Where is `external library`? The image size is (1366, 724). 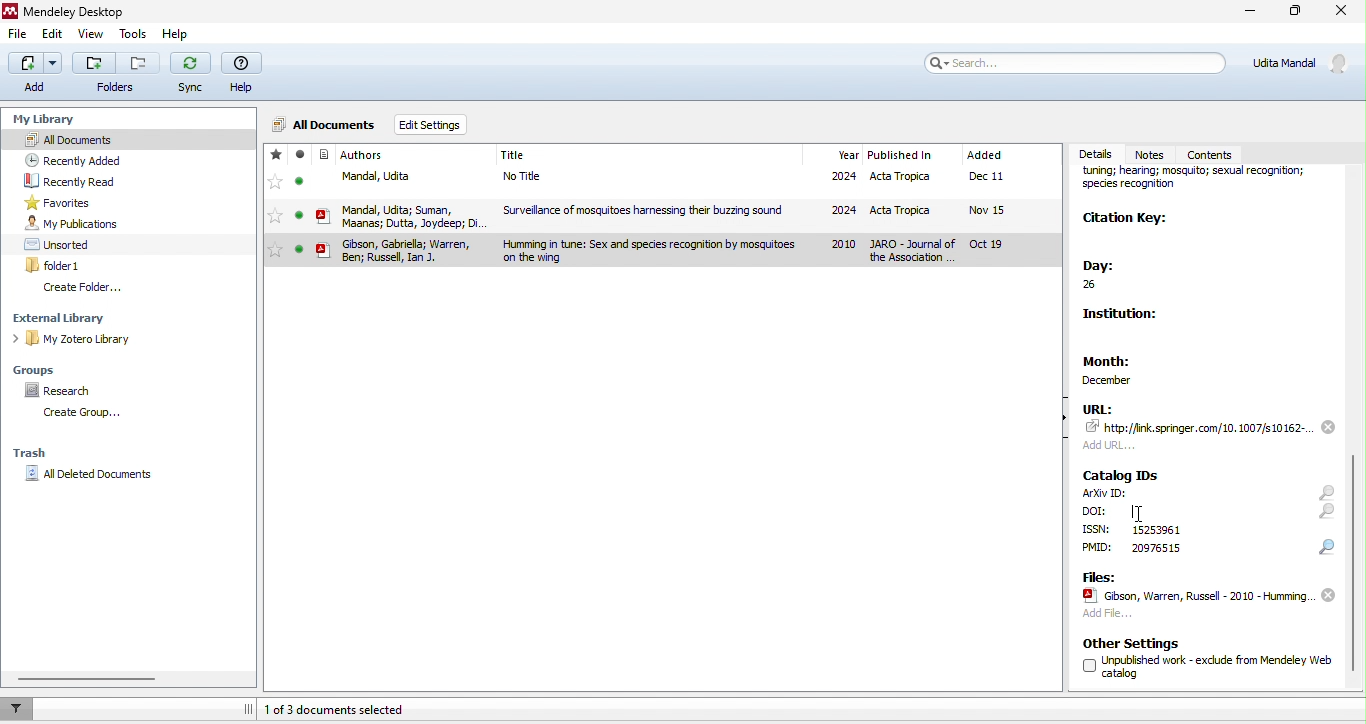 external library is located at coordinates (69, 318).